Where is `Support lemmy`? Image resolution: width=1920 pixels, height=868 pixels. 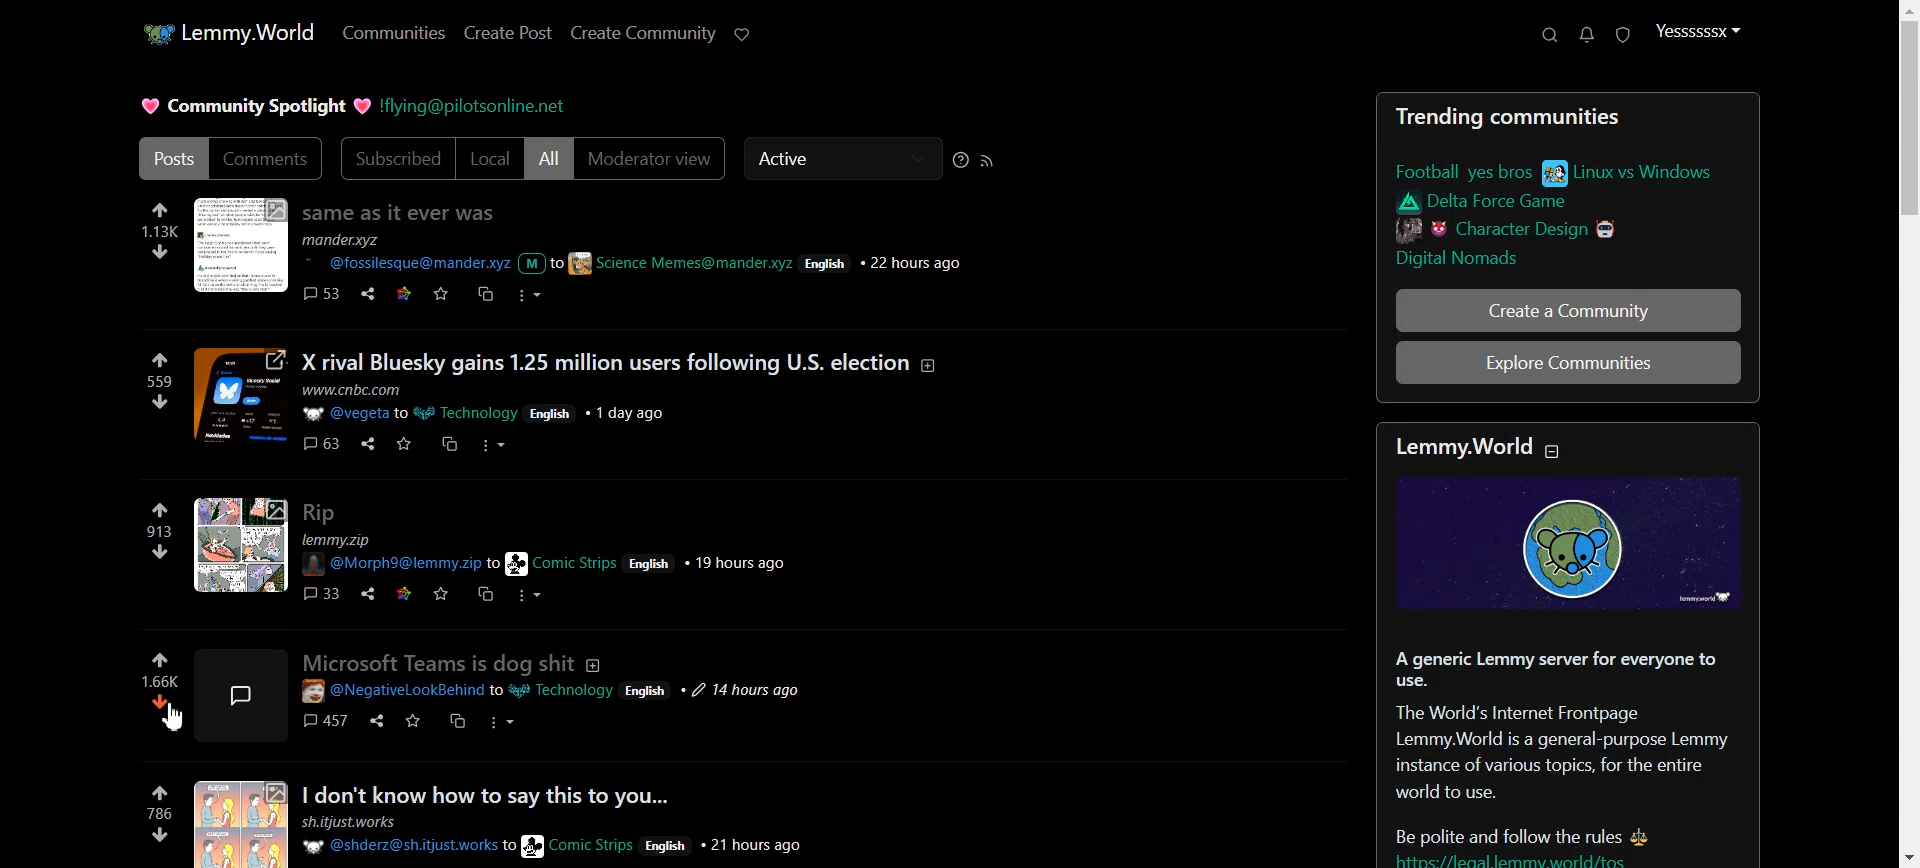
Support lemmy is located at coordinates (741, 34).